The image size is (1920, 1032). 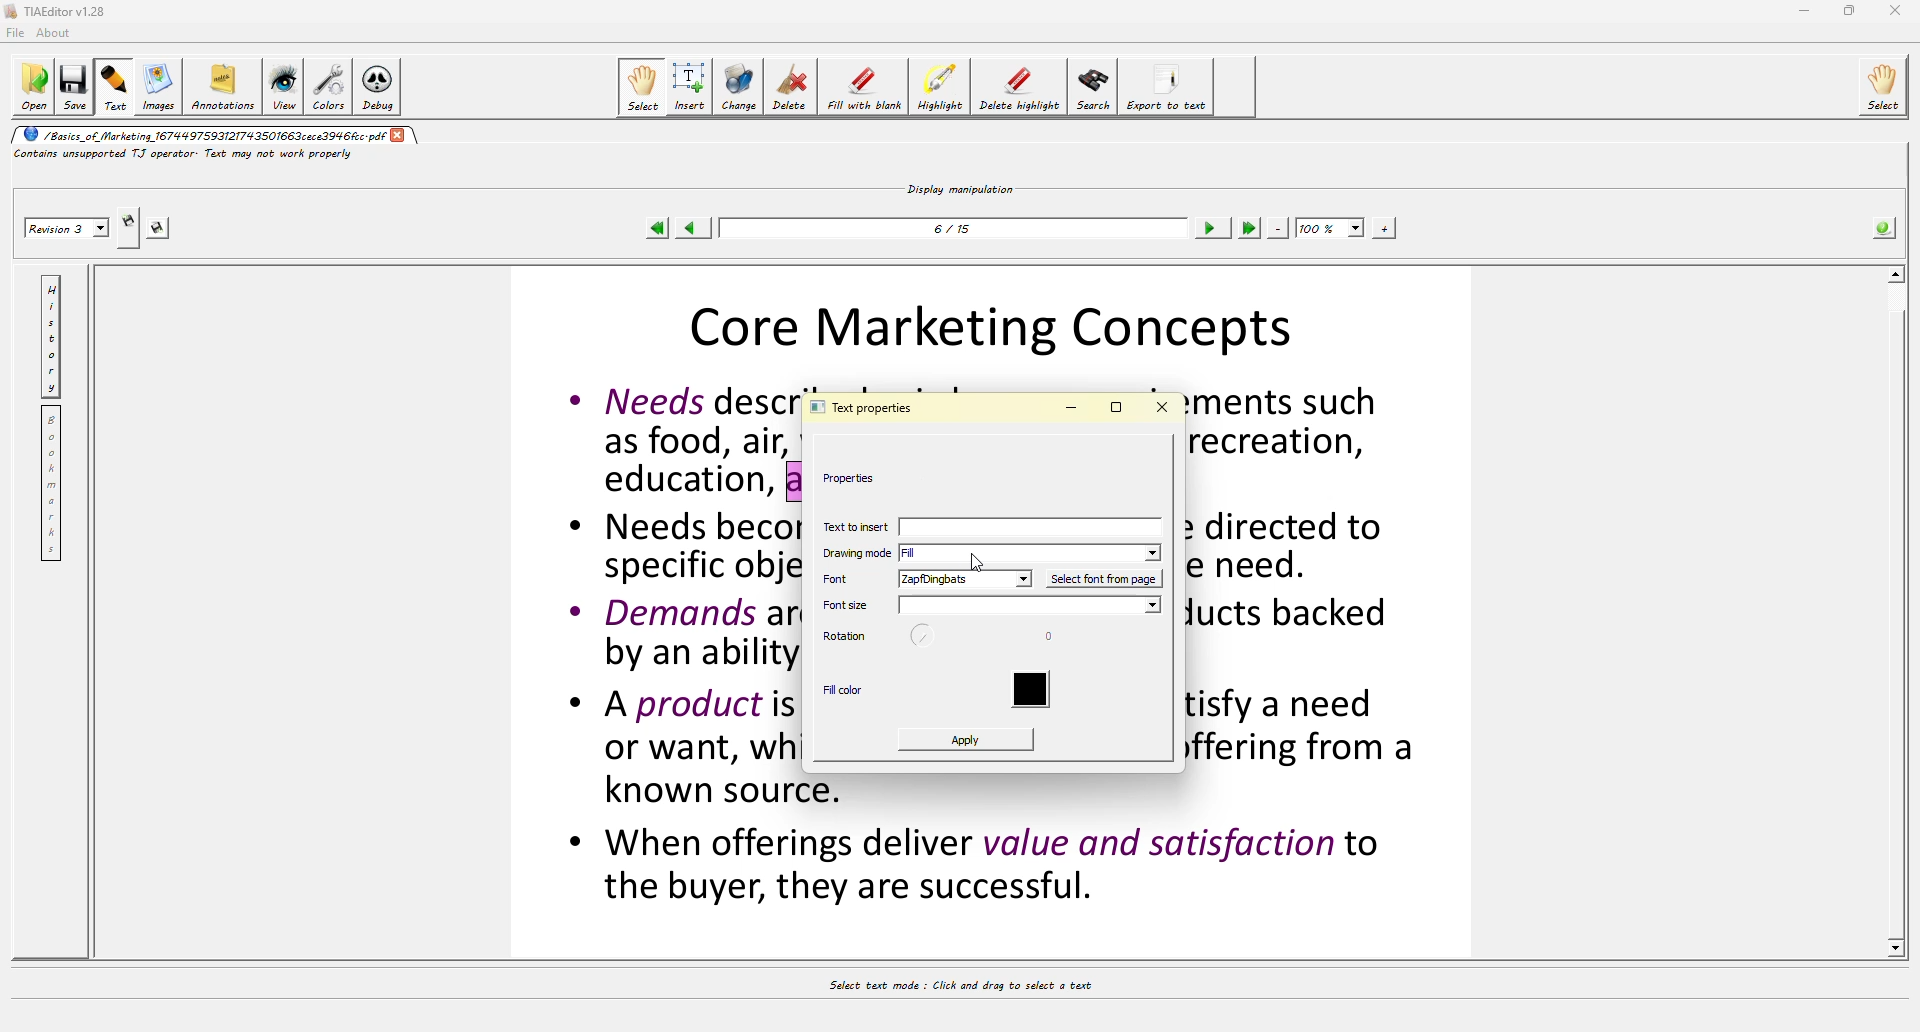 I want to click on colors, so click(x=327, y=86).